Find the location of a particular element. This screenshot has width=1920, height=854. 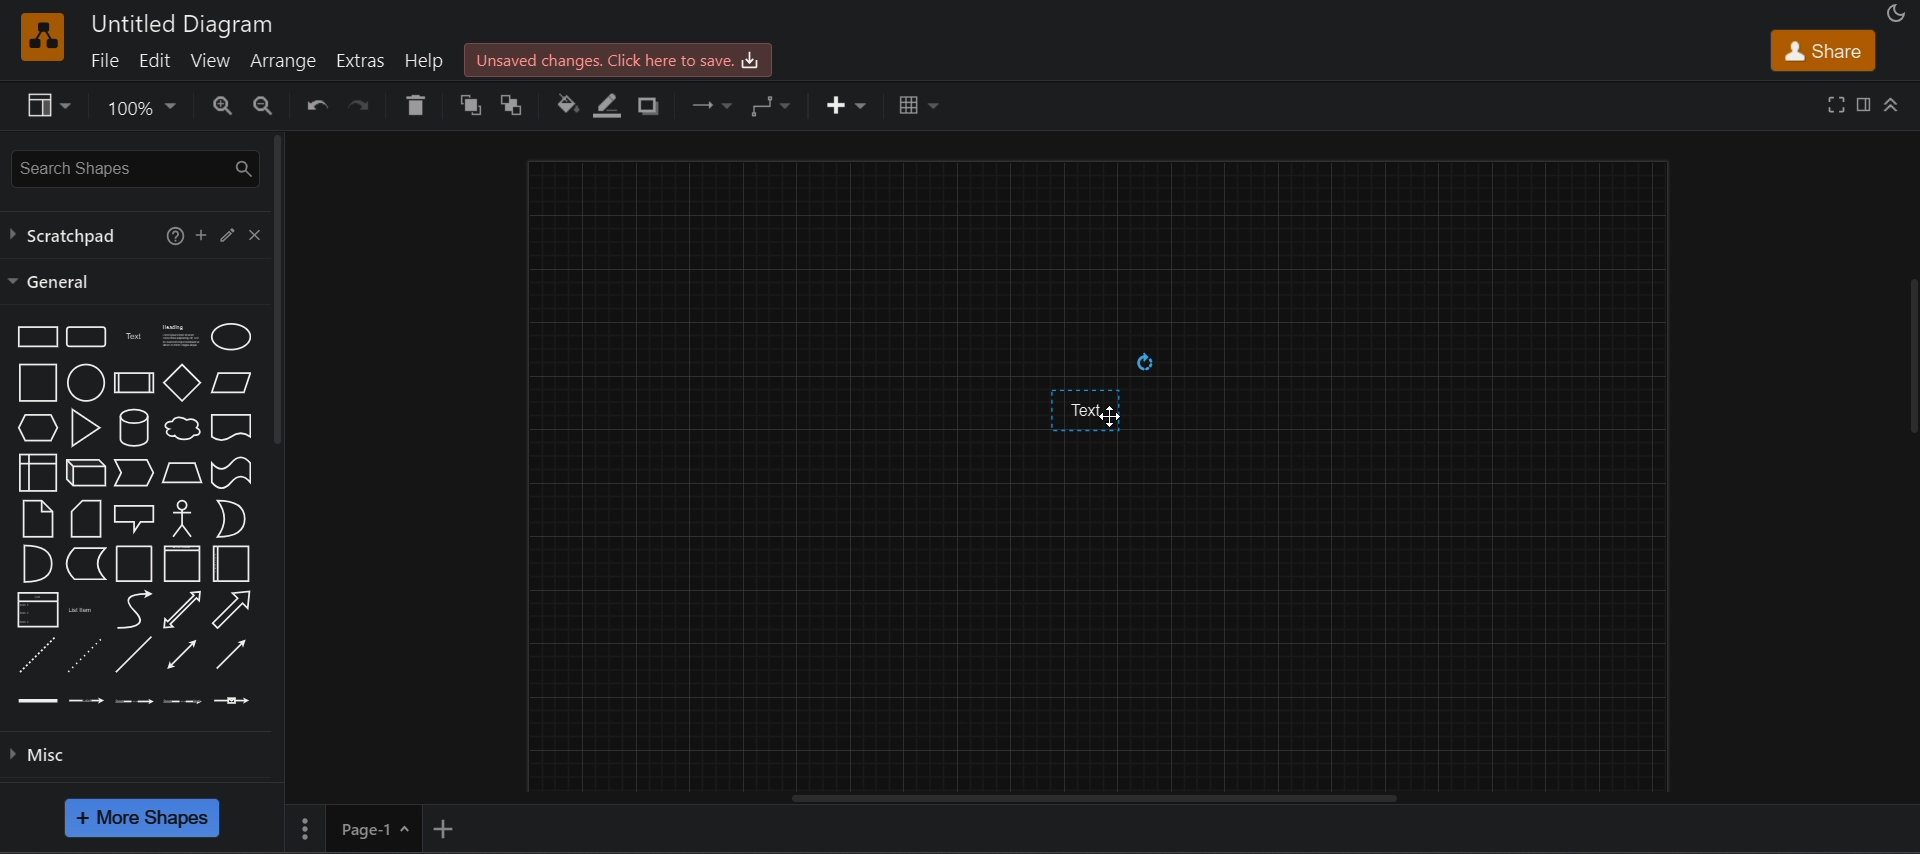

Bidirectional connector is located at coordinates (182, 654).